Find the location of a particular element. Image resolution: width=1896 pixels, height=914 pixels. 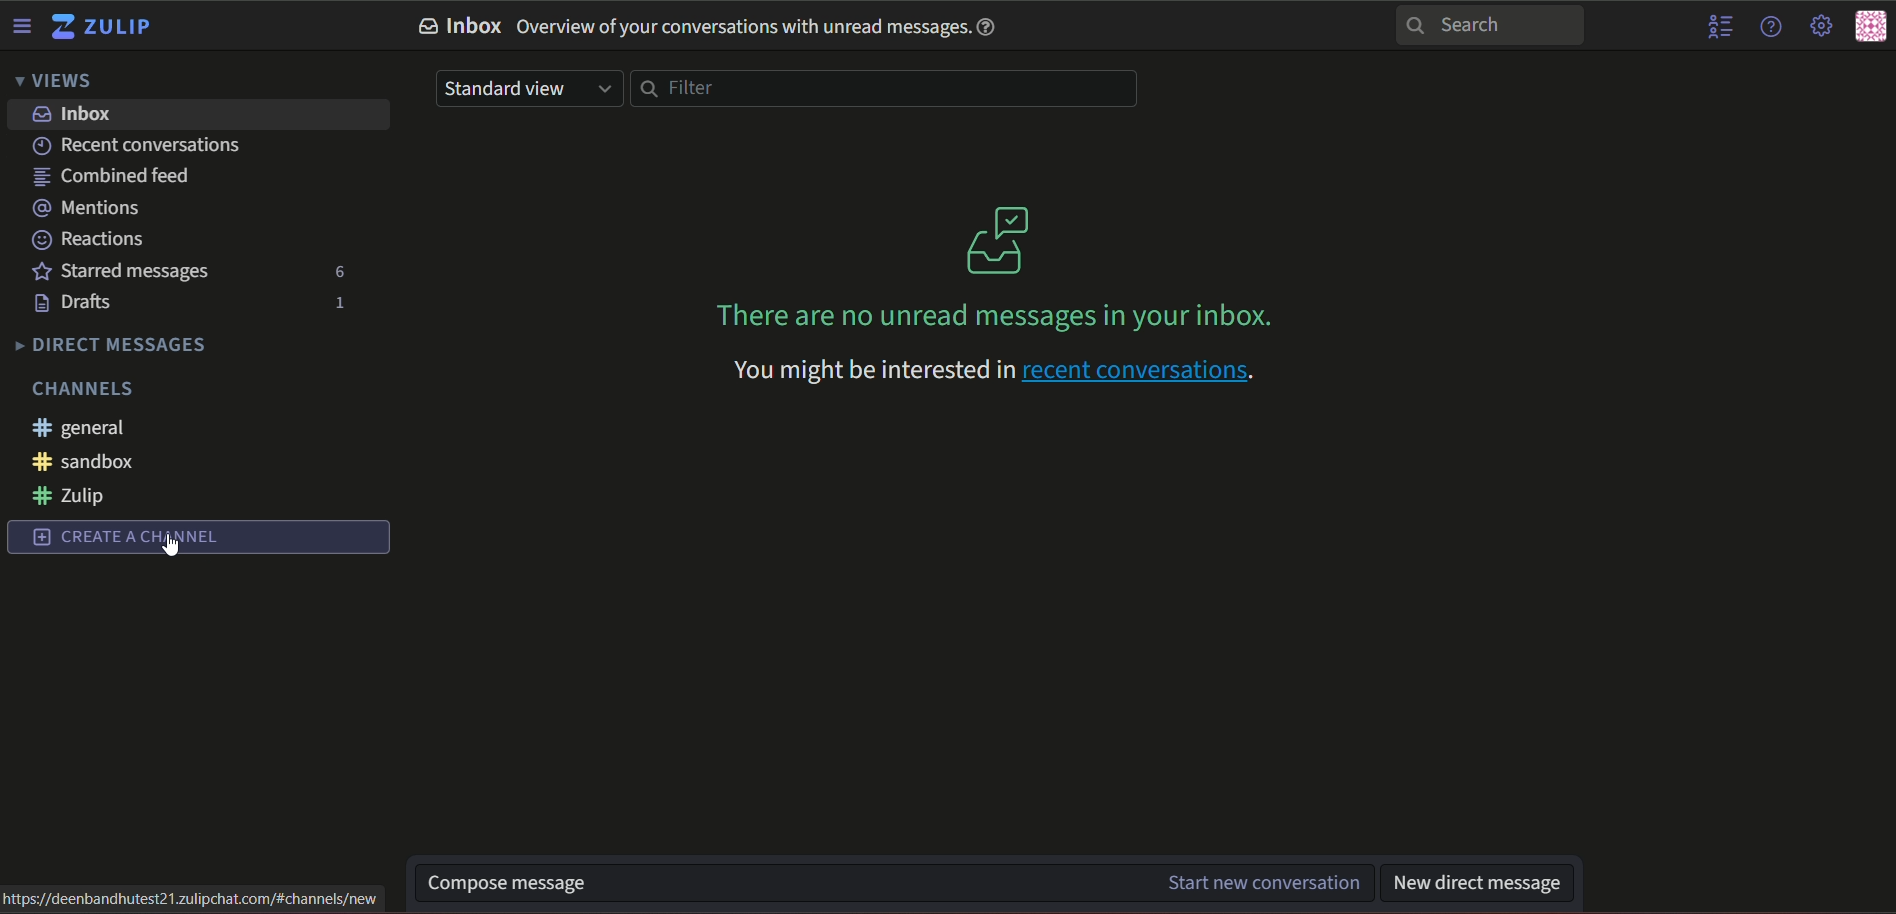

filter is located at coordinates (885, 90).